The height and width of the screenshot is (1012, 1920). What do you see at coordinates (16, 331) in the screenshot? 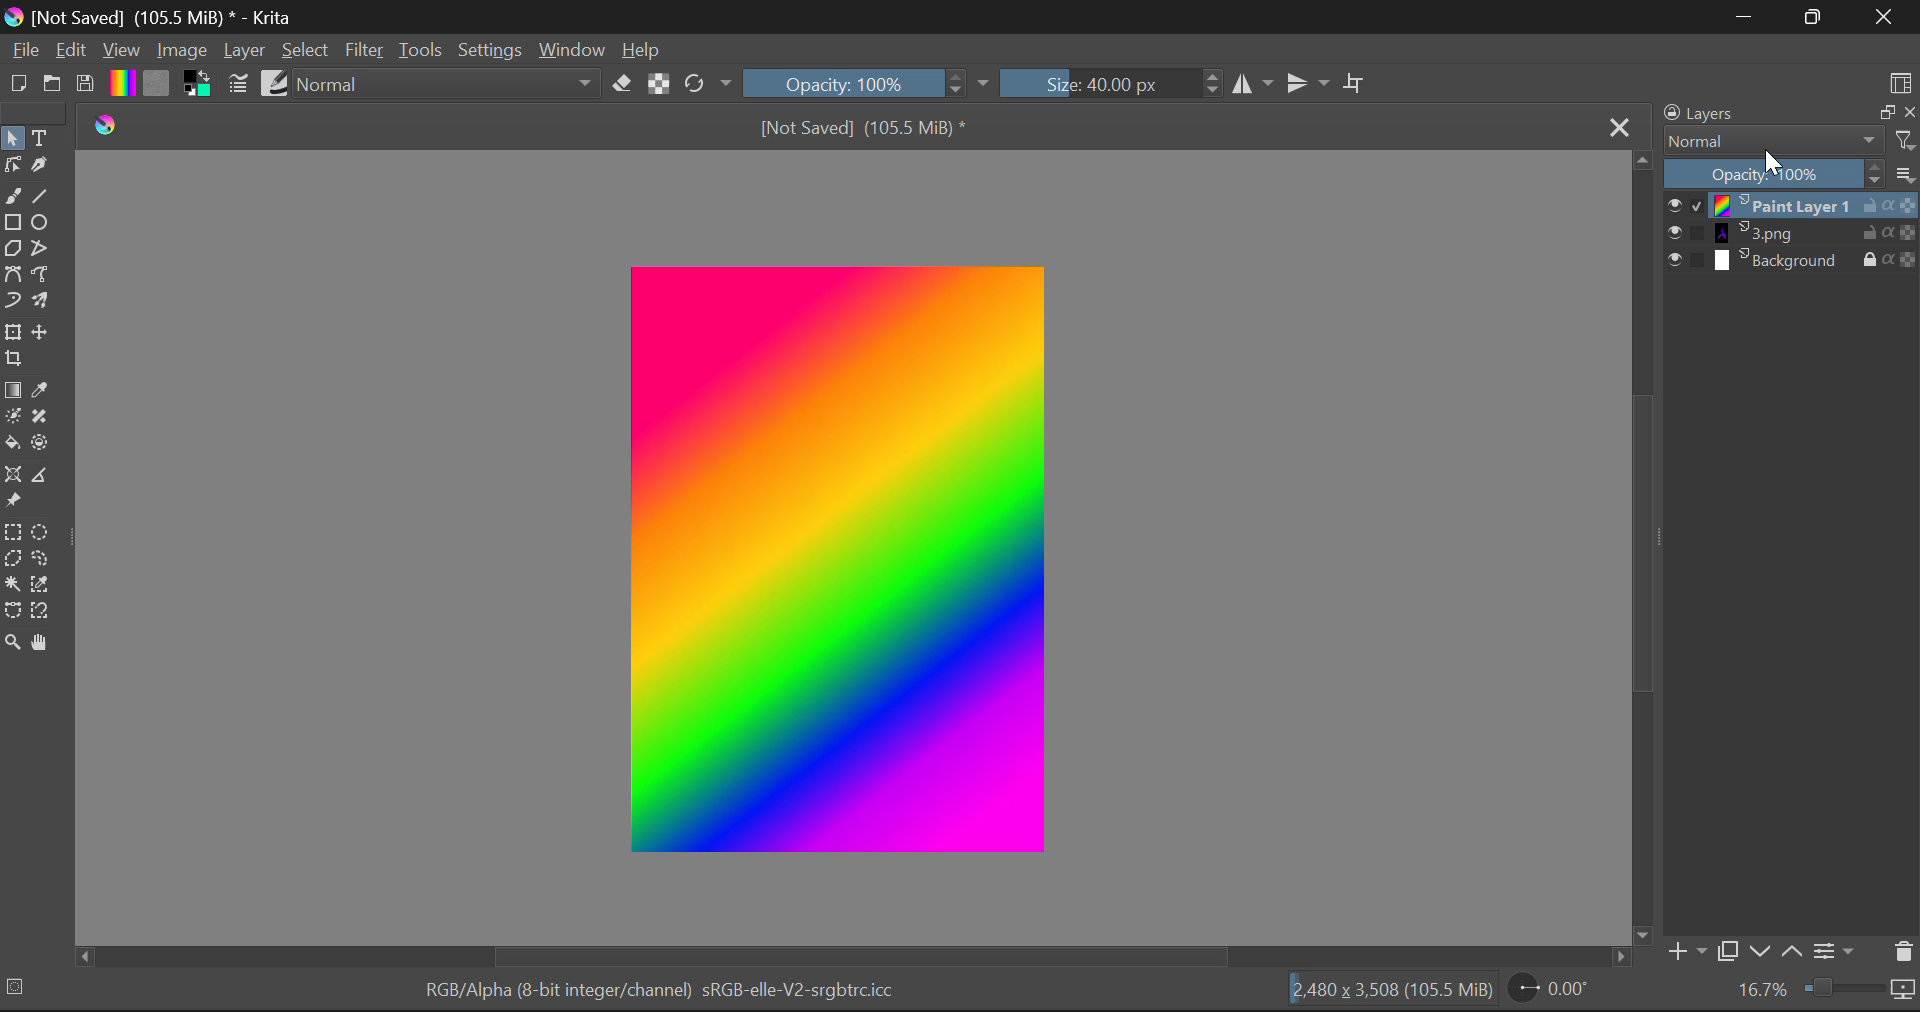
I see `Transform Layer` at bounding box center [16, 331].